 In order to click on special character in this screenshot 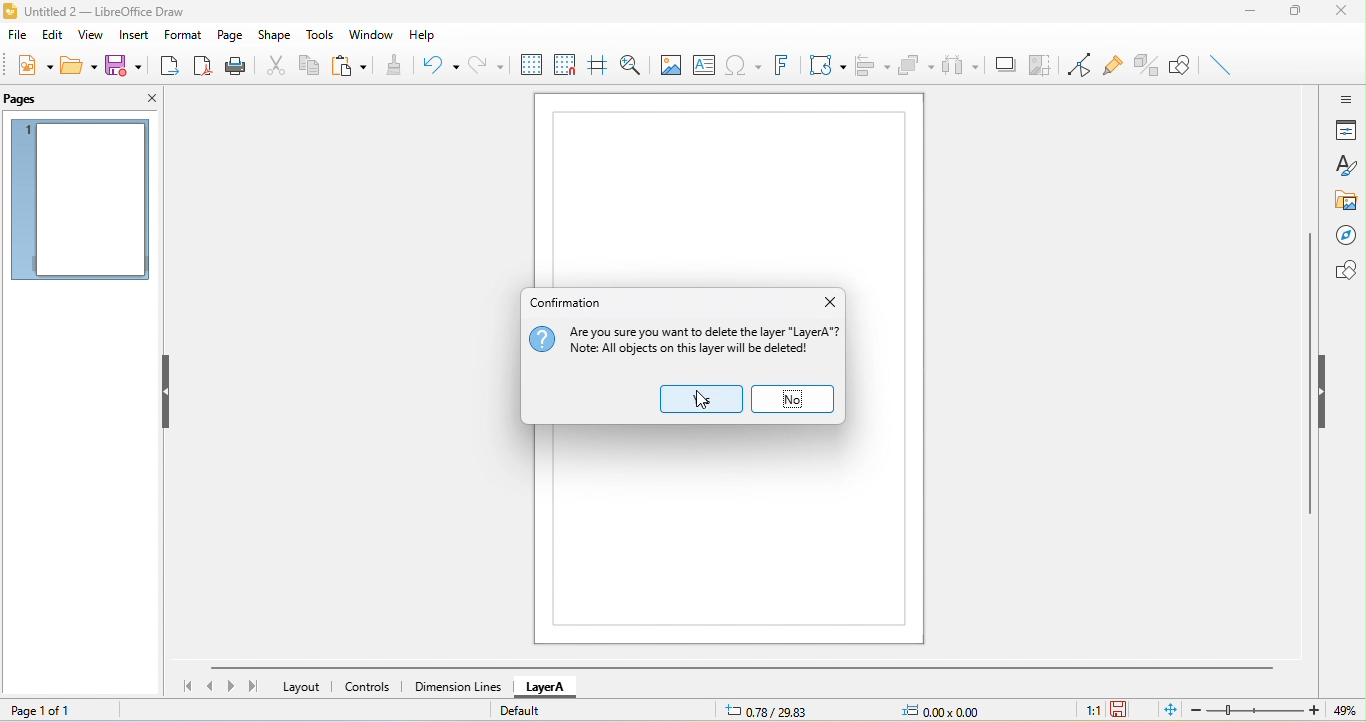, I will do `click(740, 65)`.